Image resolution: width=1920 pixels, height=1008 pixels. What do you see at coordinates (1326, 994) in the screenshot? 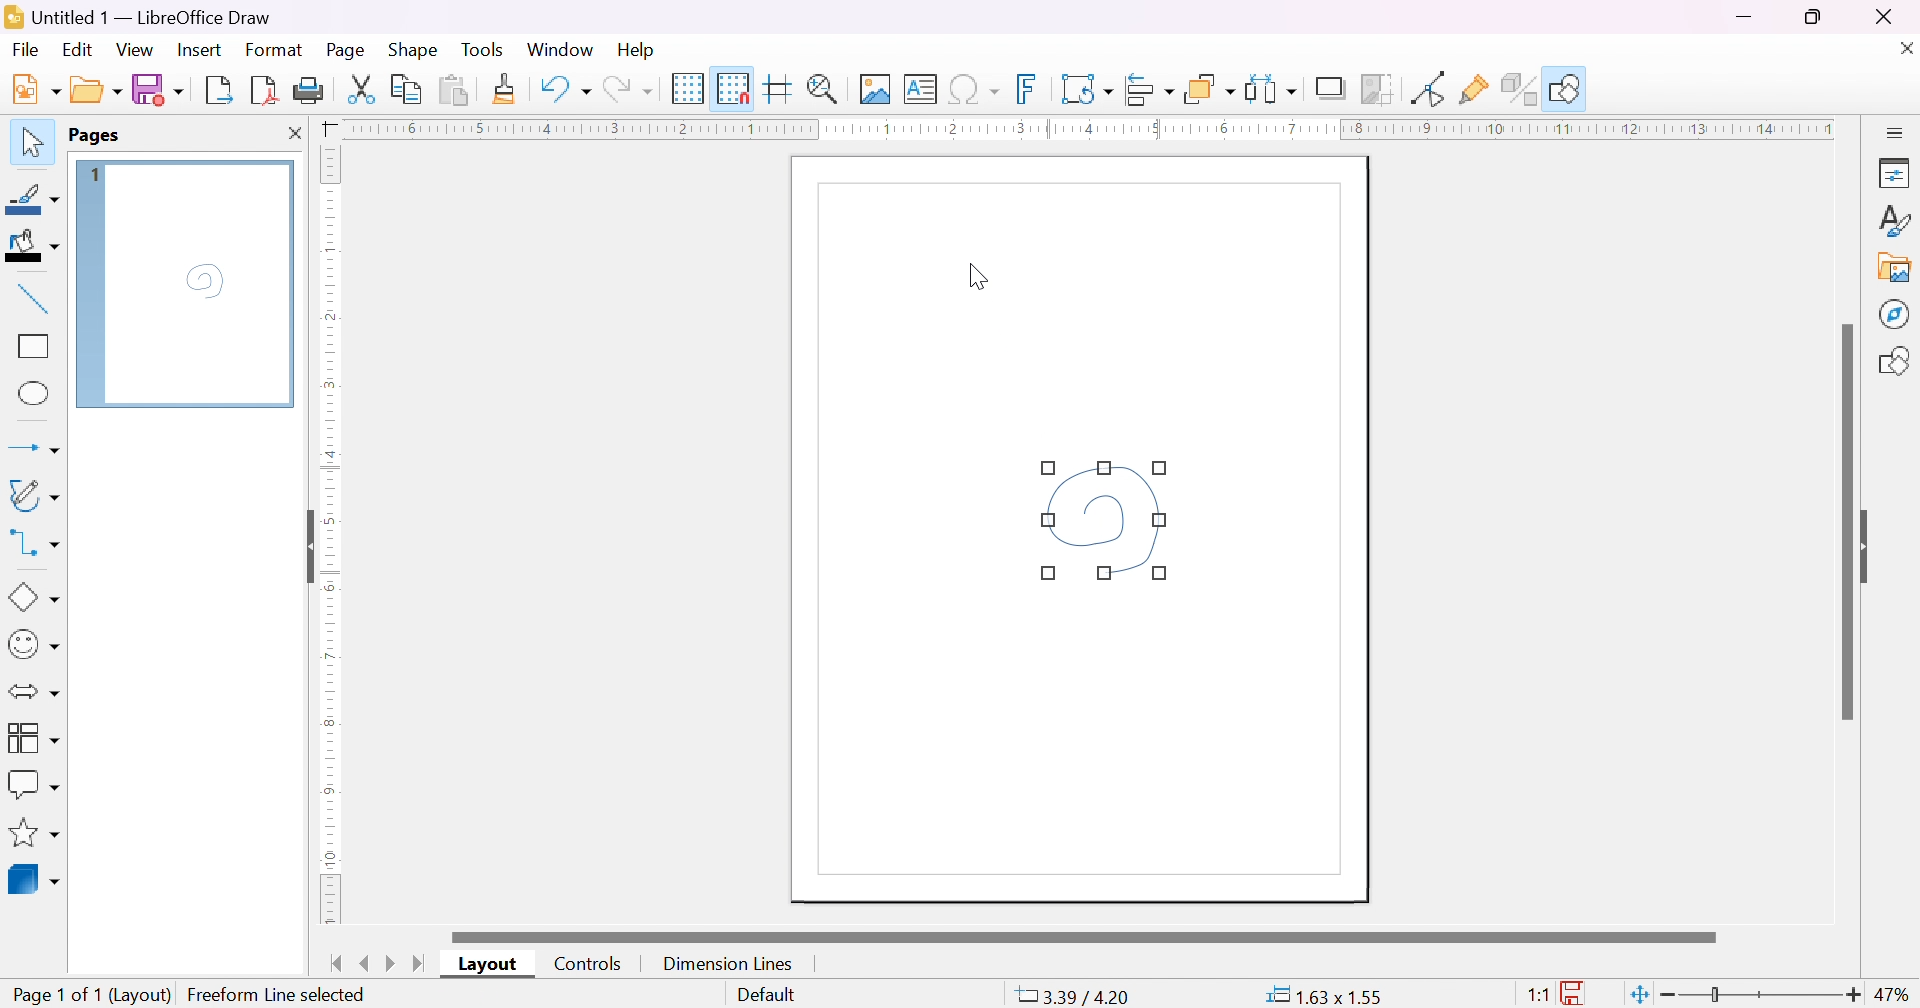
I see `0.00*0.00` at bounding box center [1326, 994].